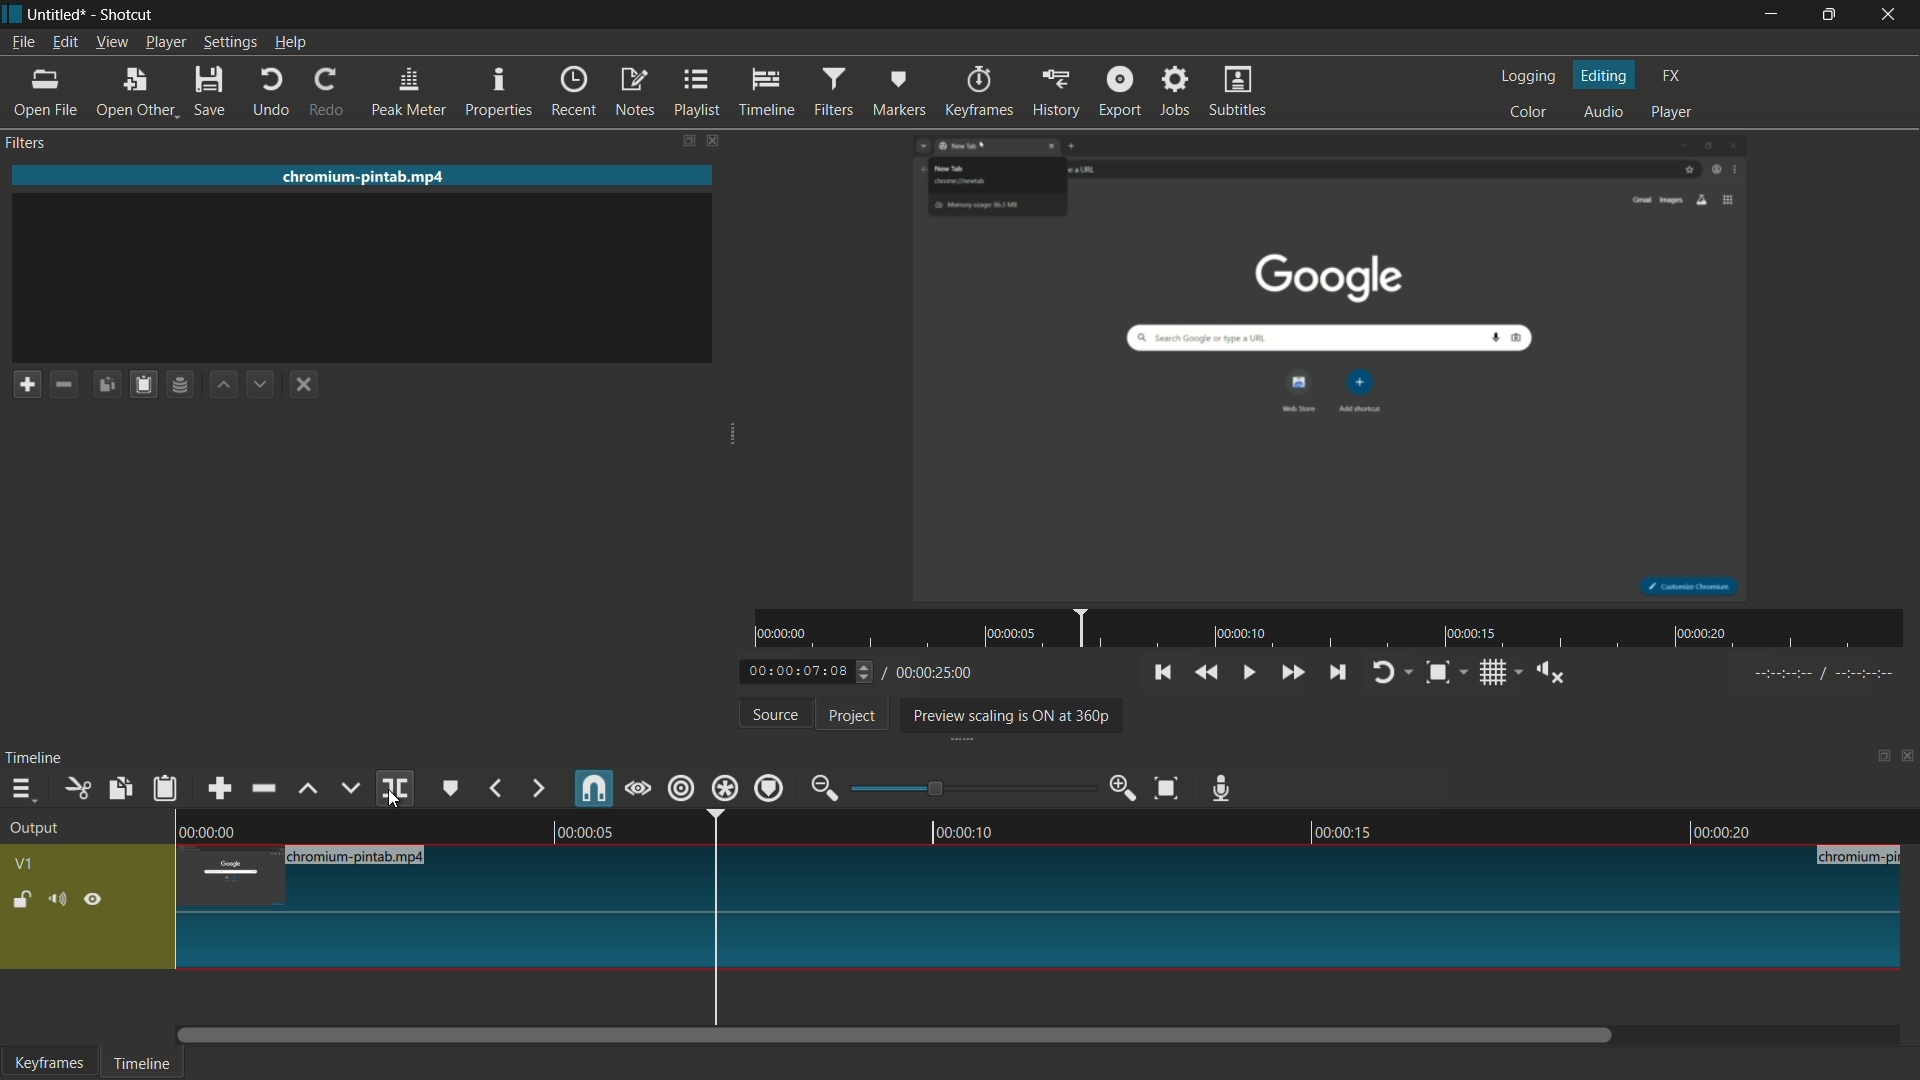 The width and height of the screenshot is (1920, 1080). I want to click on skip to the next point, so click(1335, 673).